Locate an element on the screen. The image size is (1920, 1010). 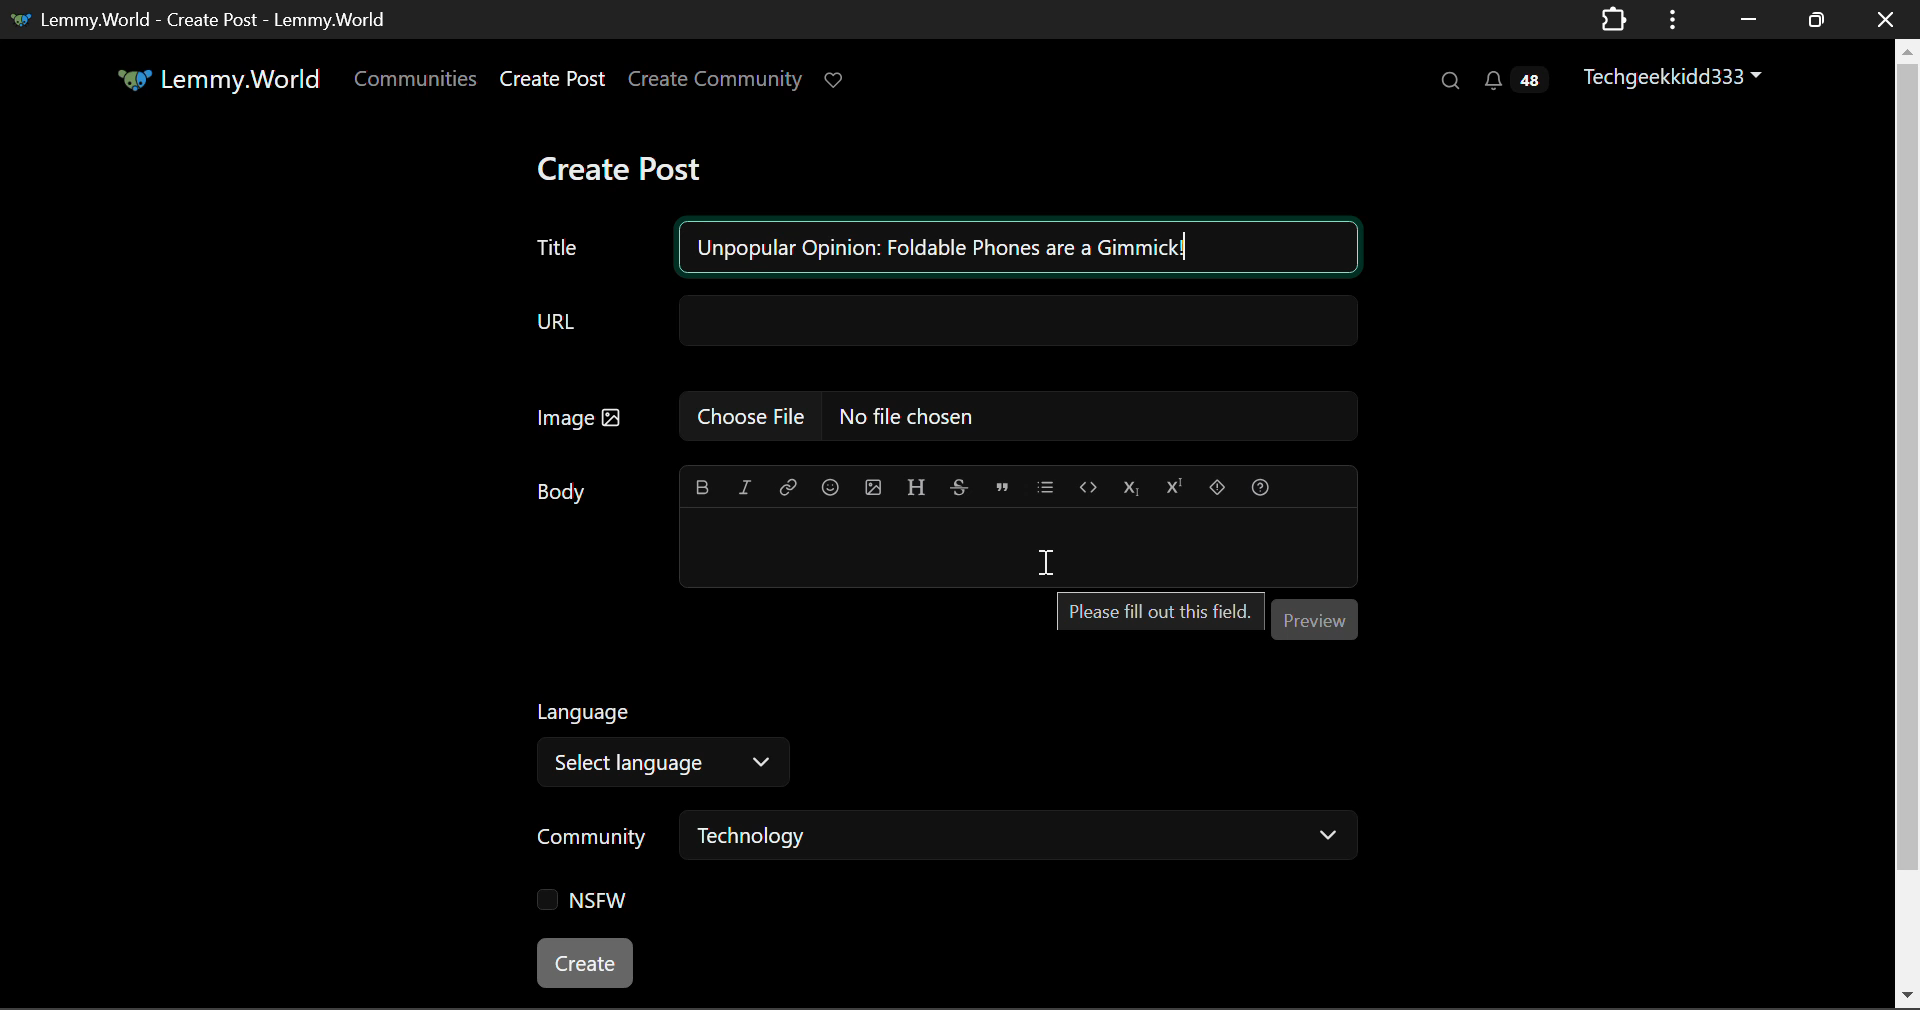
URL is located at coordinates (943, 322).